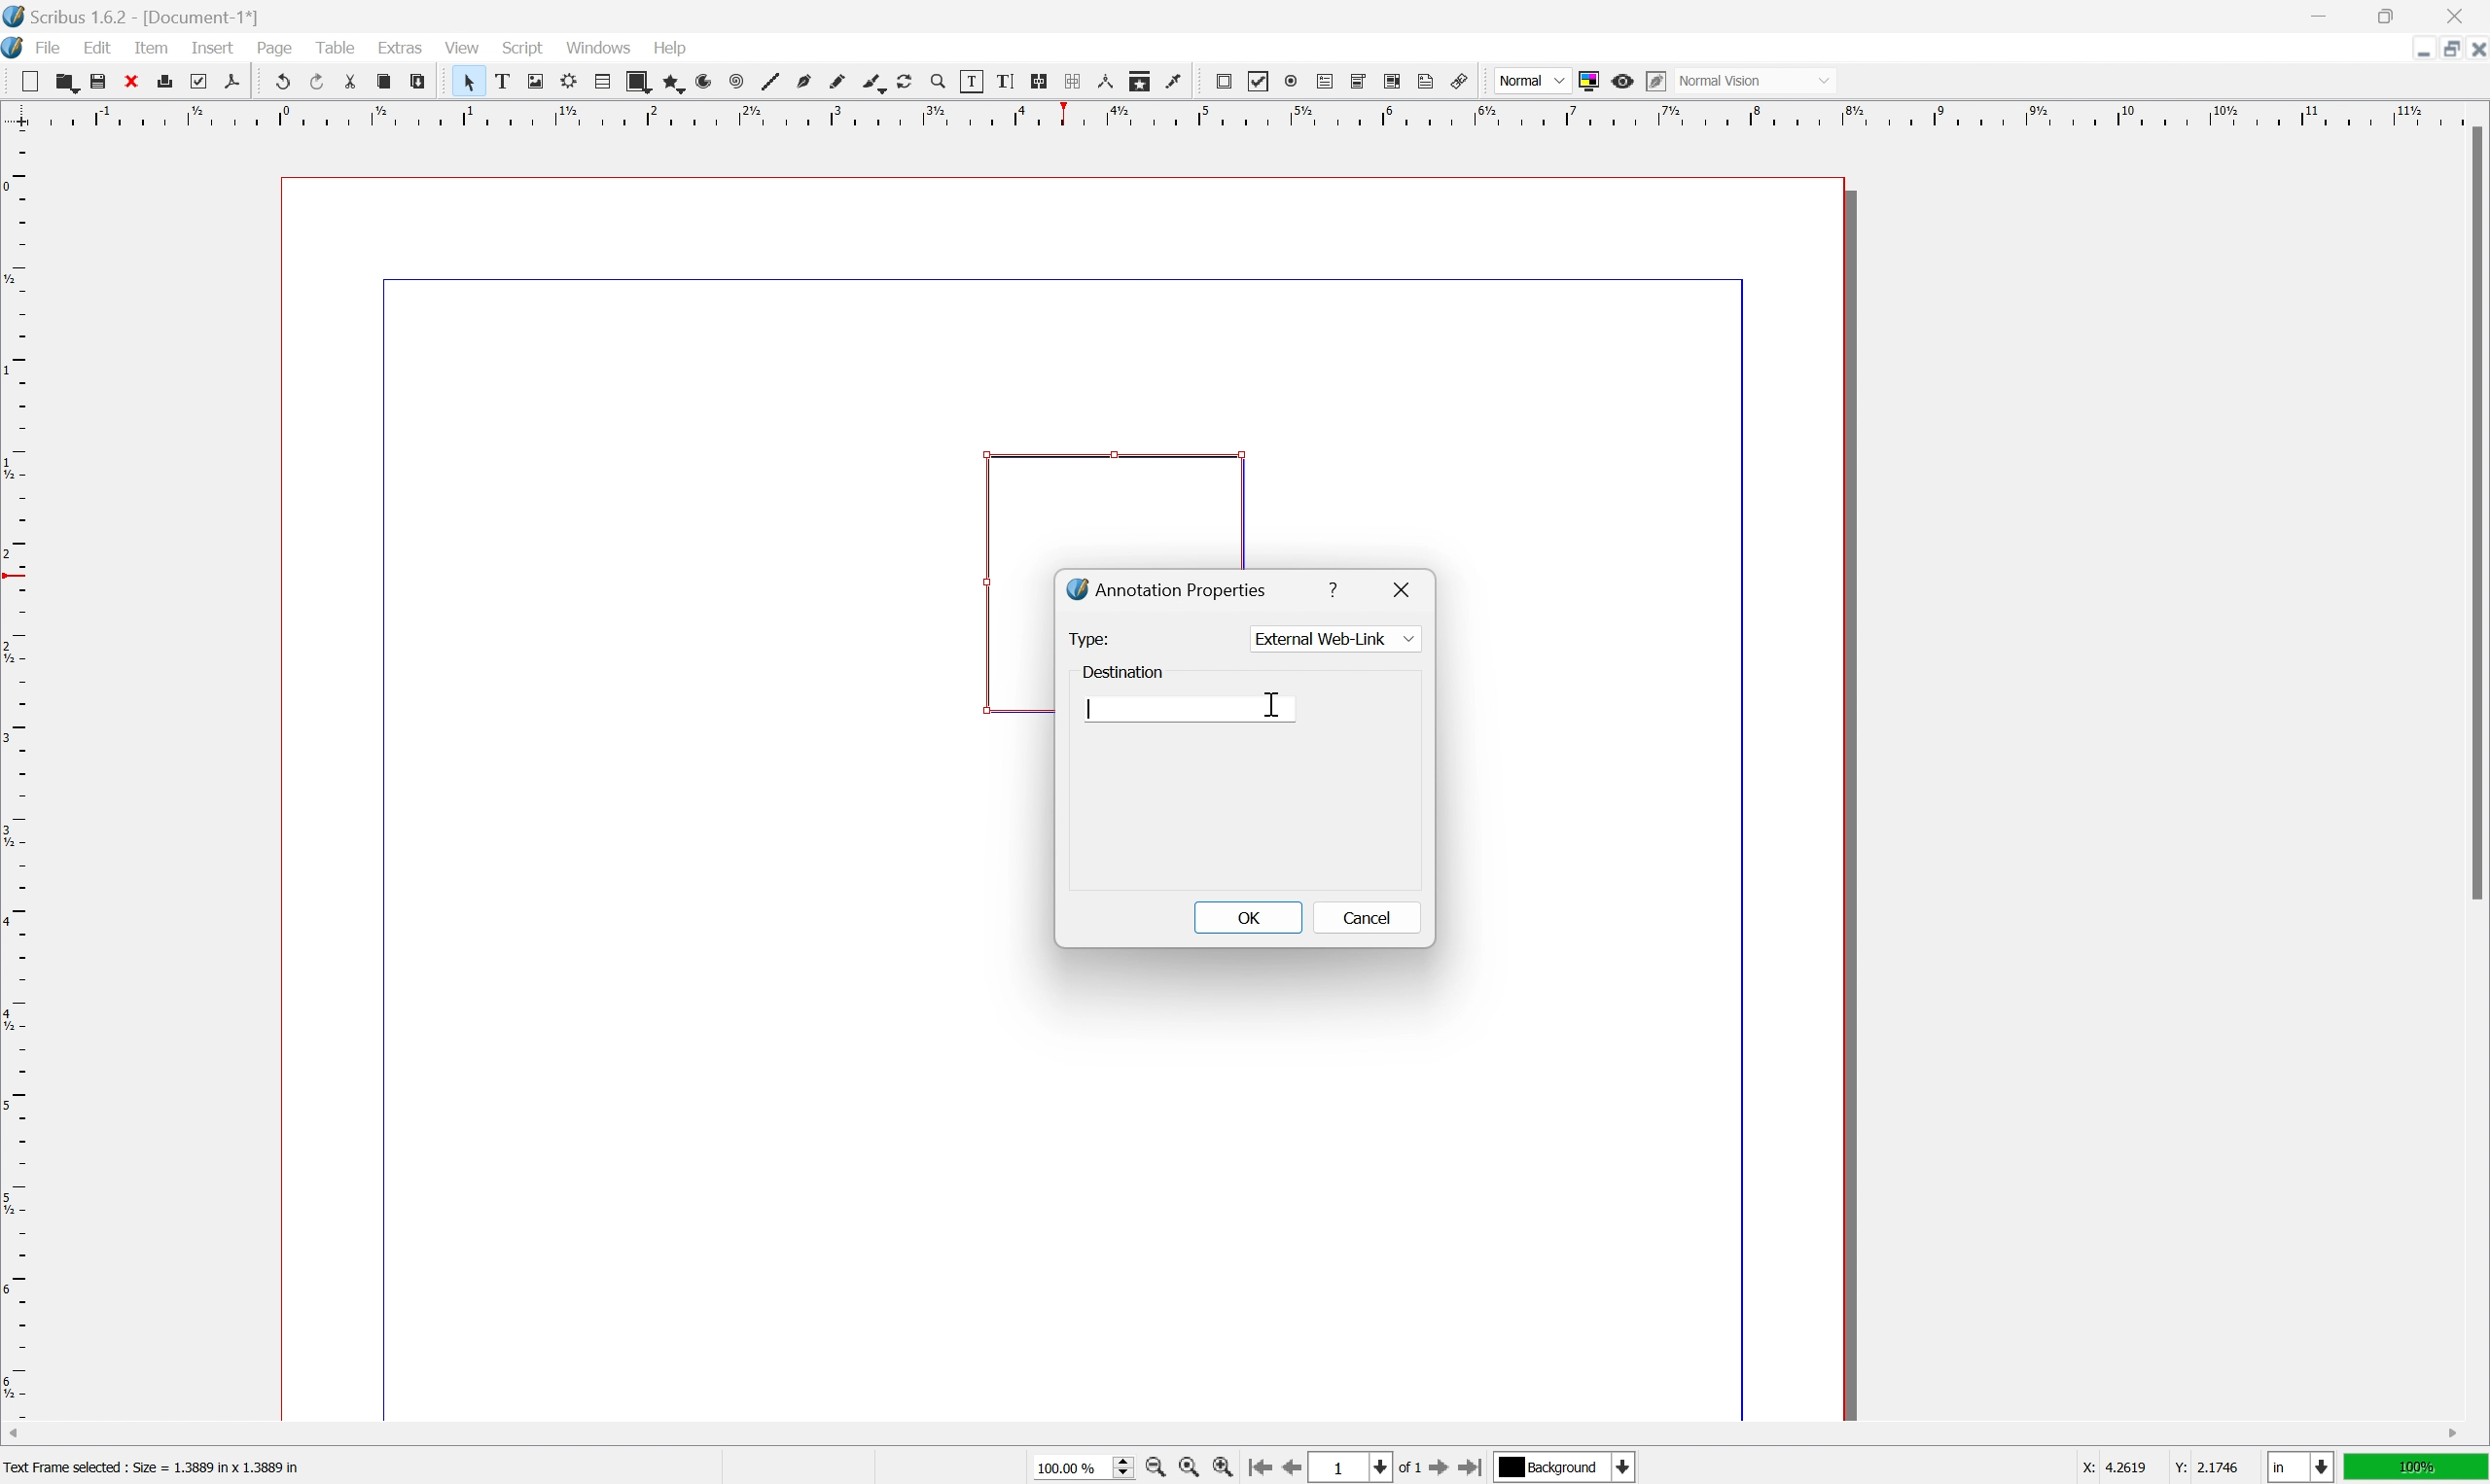 Image resolution: width=2490 pixels, height=1484 pixels. I want to click on go to next page, so click(1443, 1470).